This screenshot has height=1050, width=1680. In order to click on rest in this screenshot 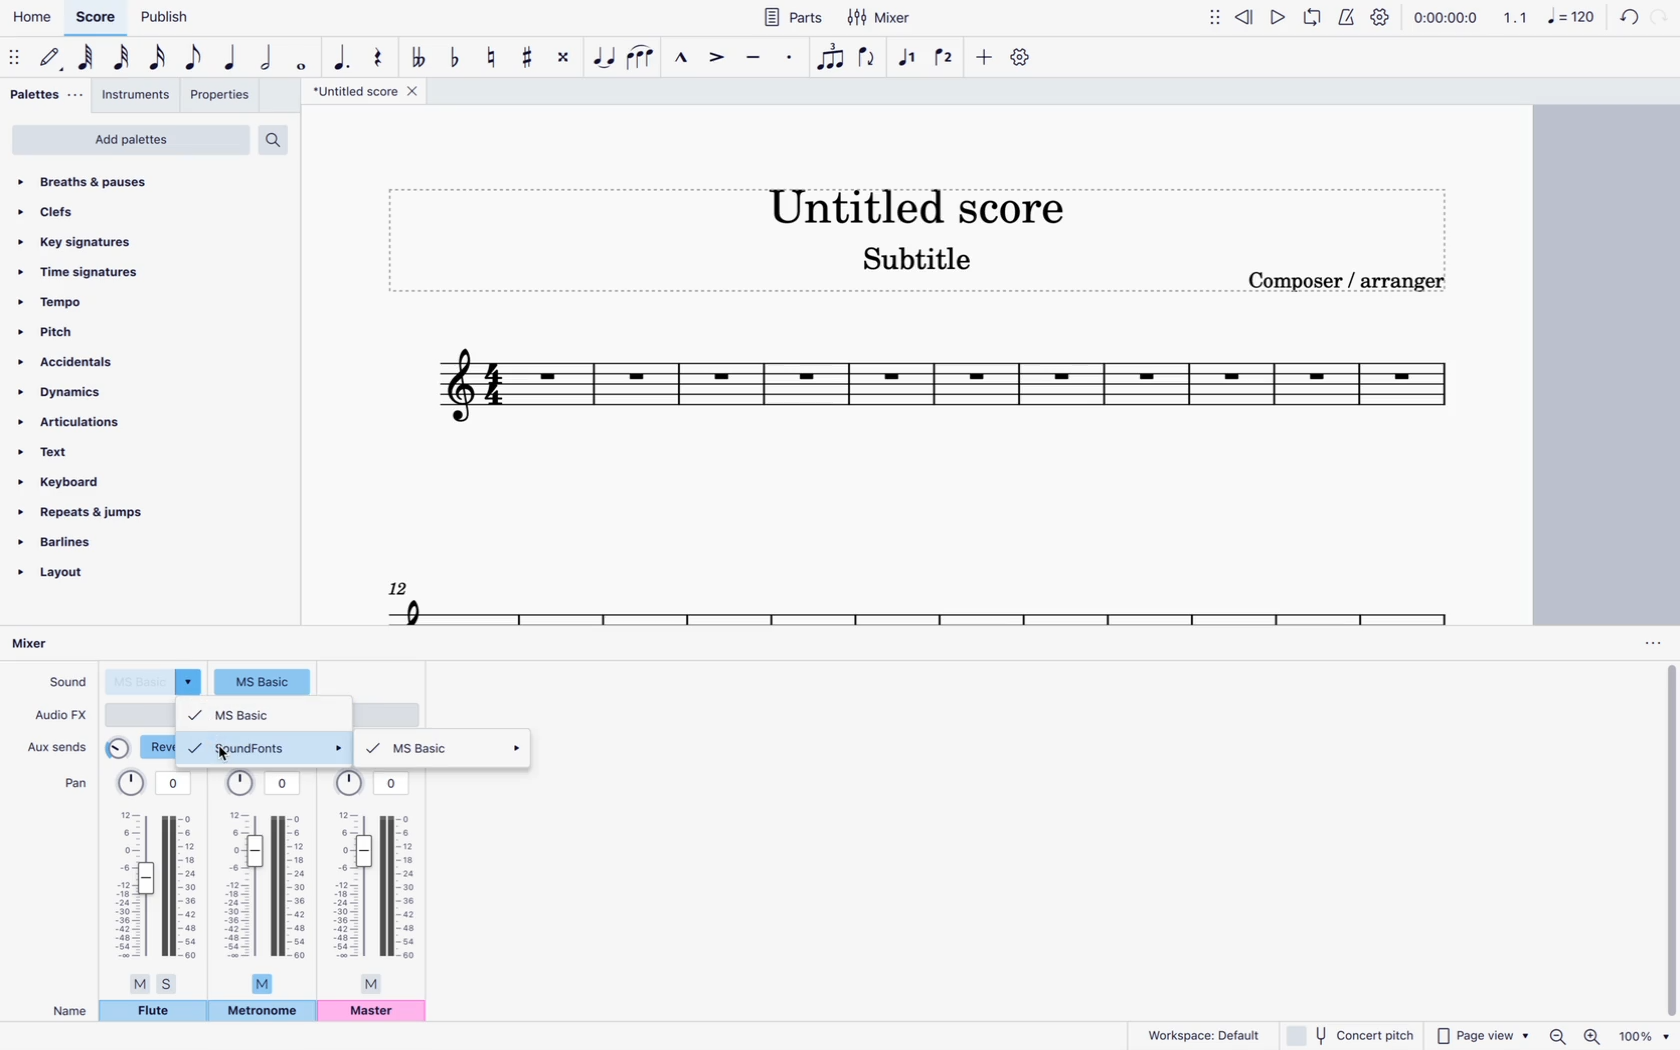, I will do `click(378, 53)`.